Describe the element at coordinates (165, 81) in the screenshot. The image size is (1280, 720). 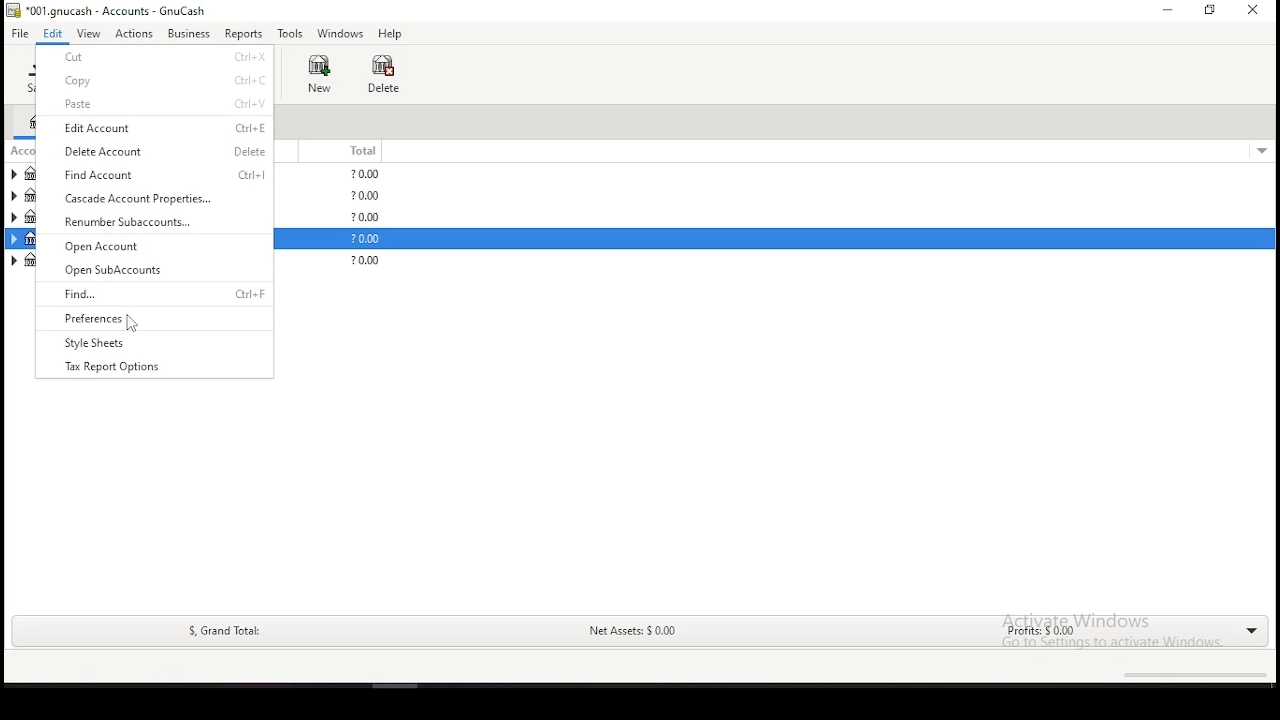
I see `copy` at that location.